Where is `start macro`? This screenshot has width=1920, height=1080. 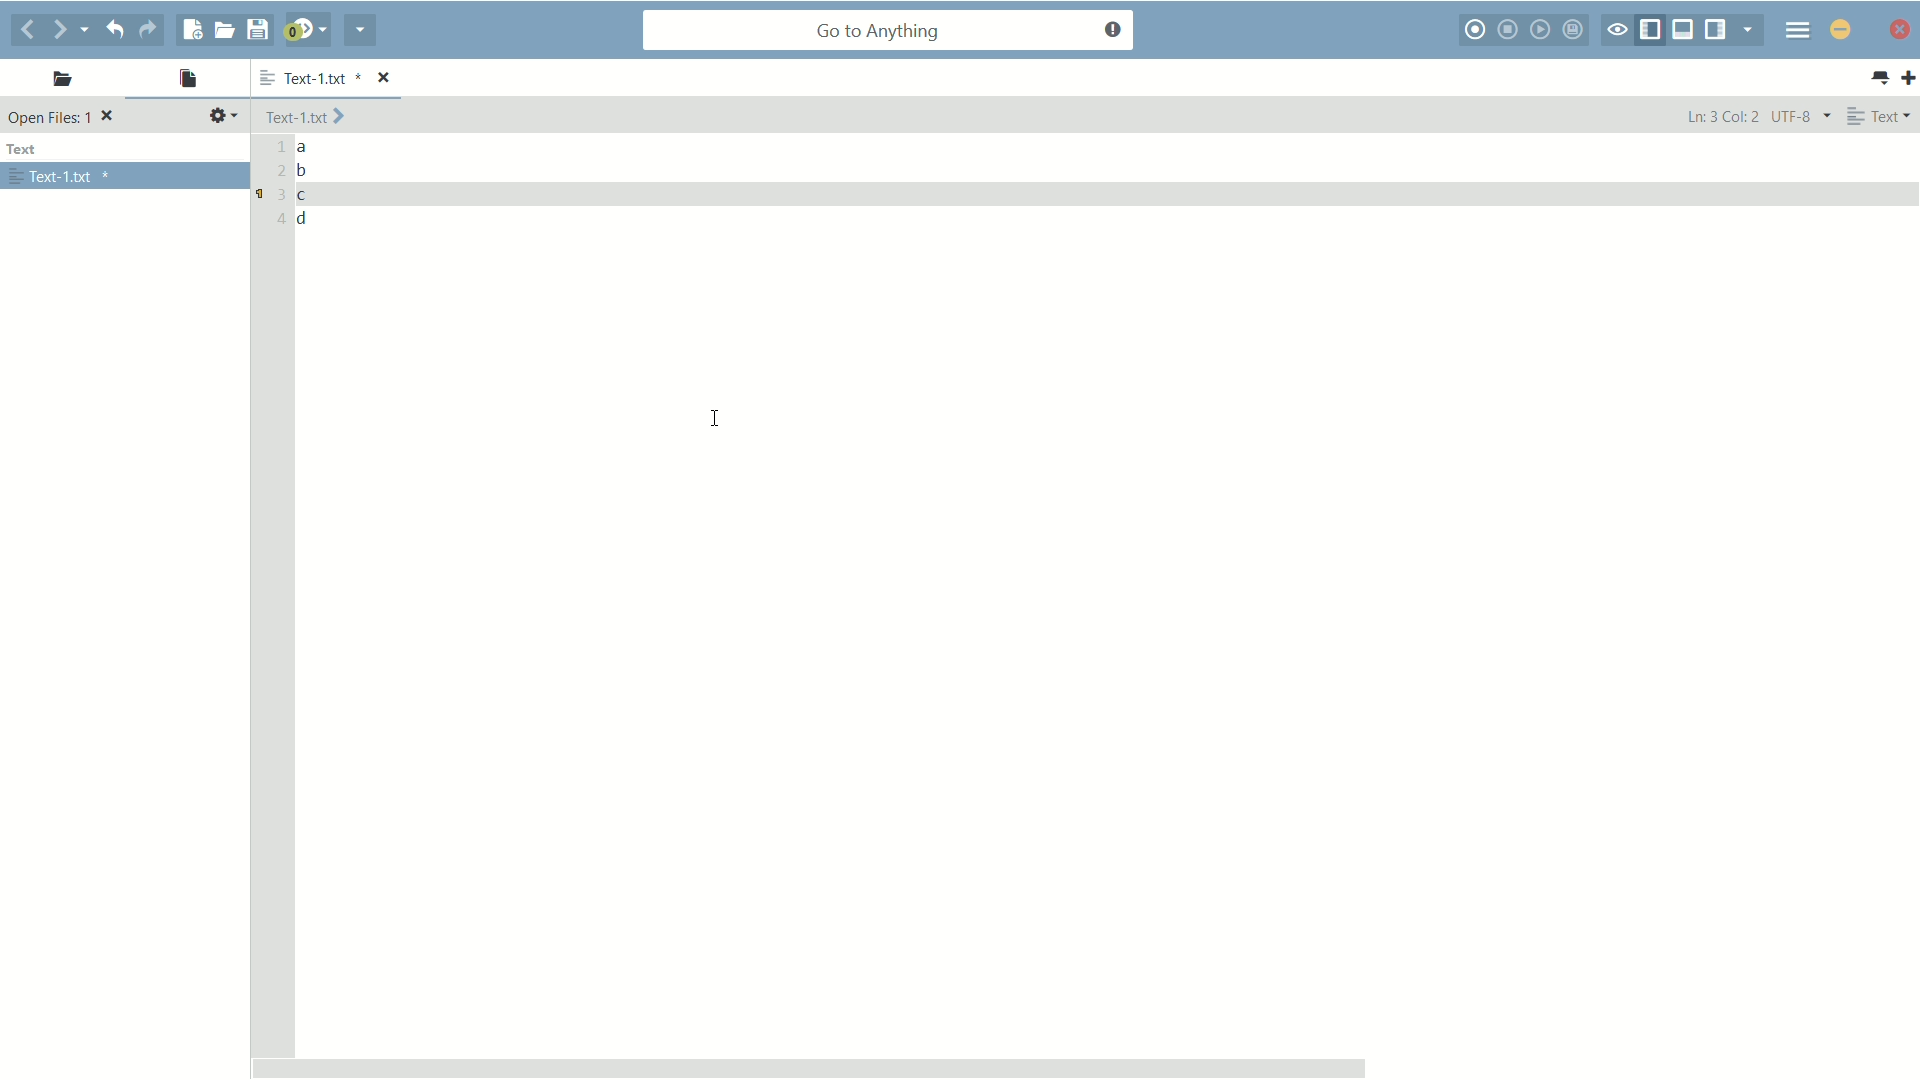
start macro is located at coordinates (1478, 31).